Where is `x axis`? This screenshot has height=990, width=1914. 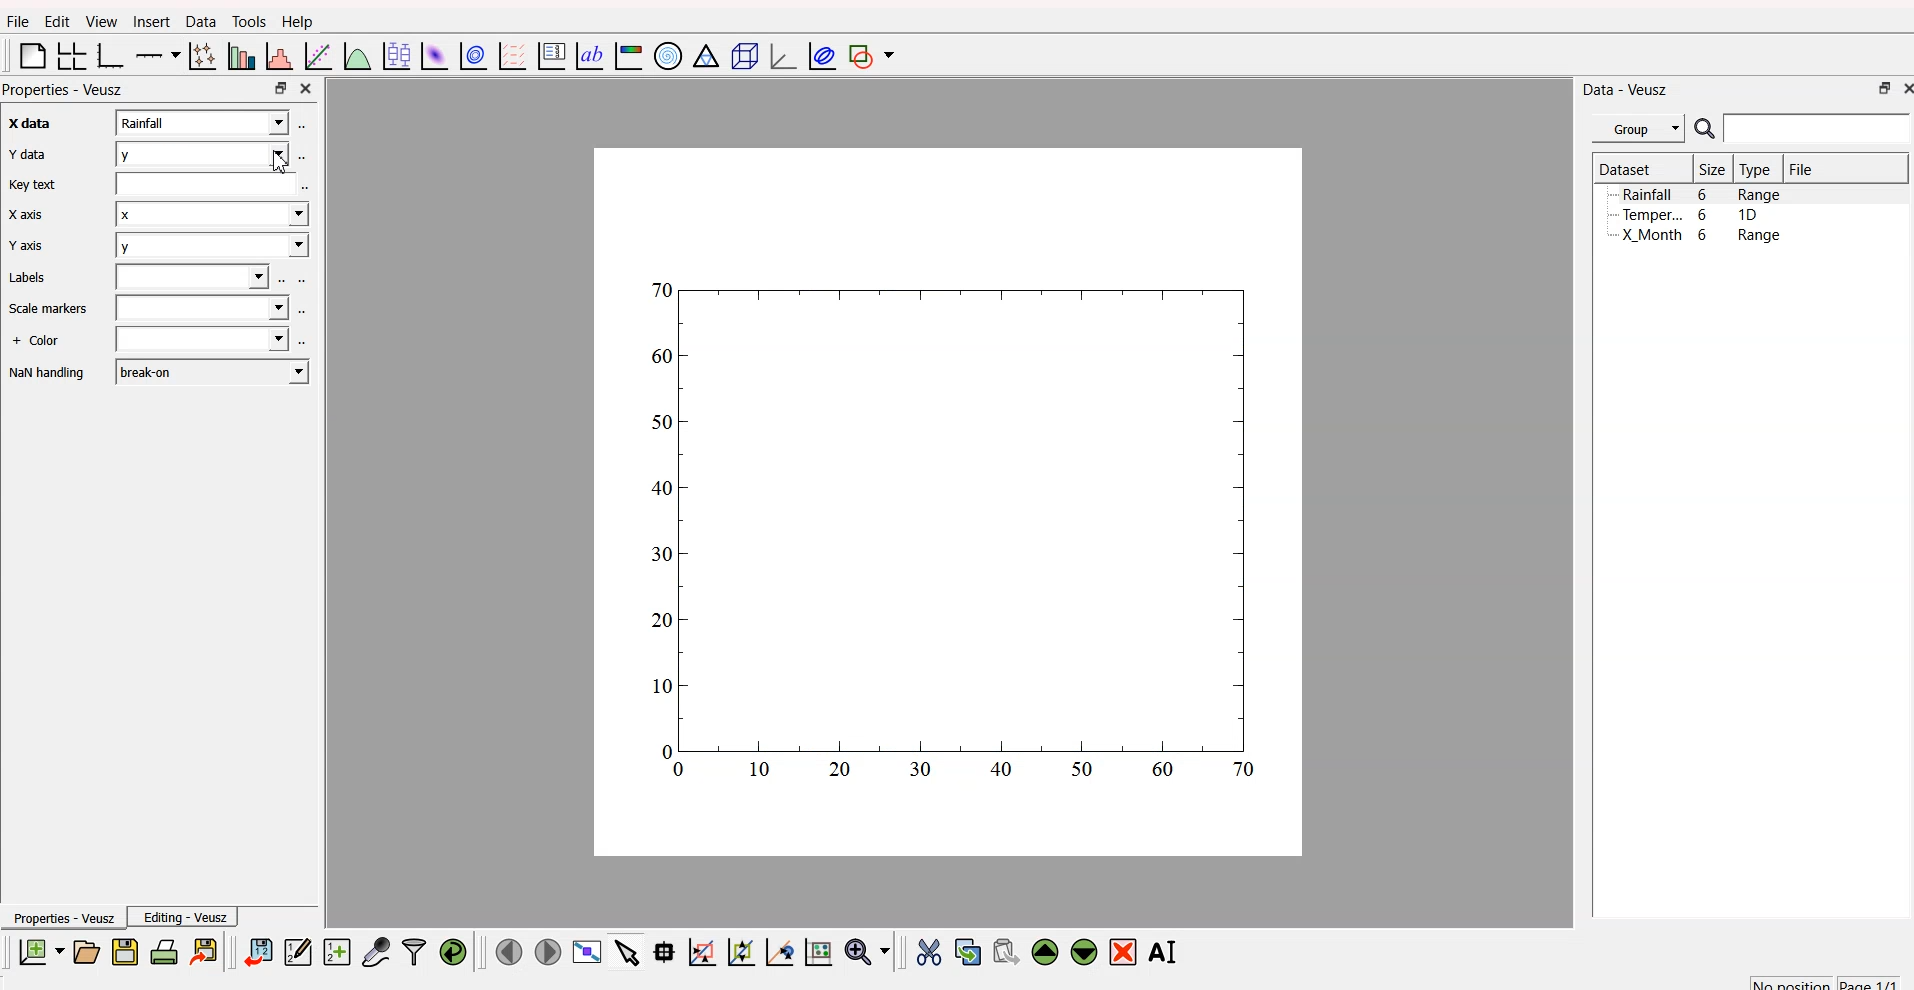 x axis is located at coordinates (24, 125).